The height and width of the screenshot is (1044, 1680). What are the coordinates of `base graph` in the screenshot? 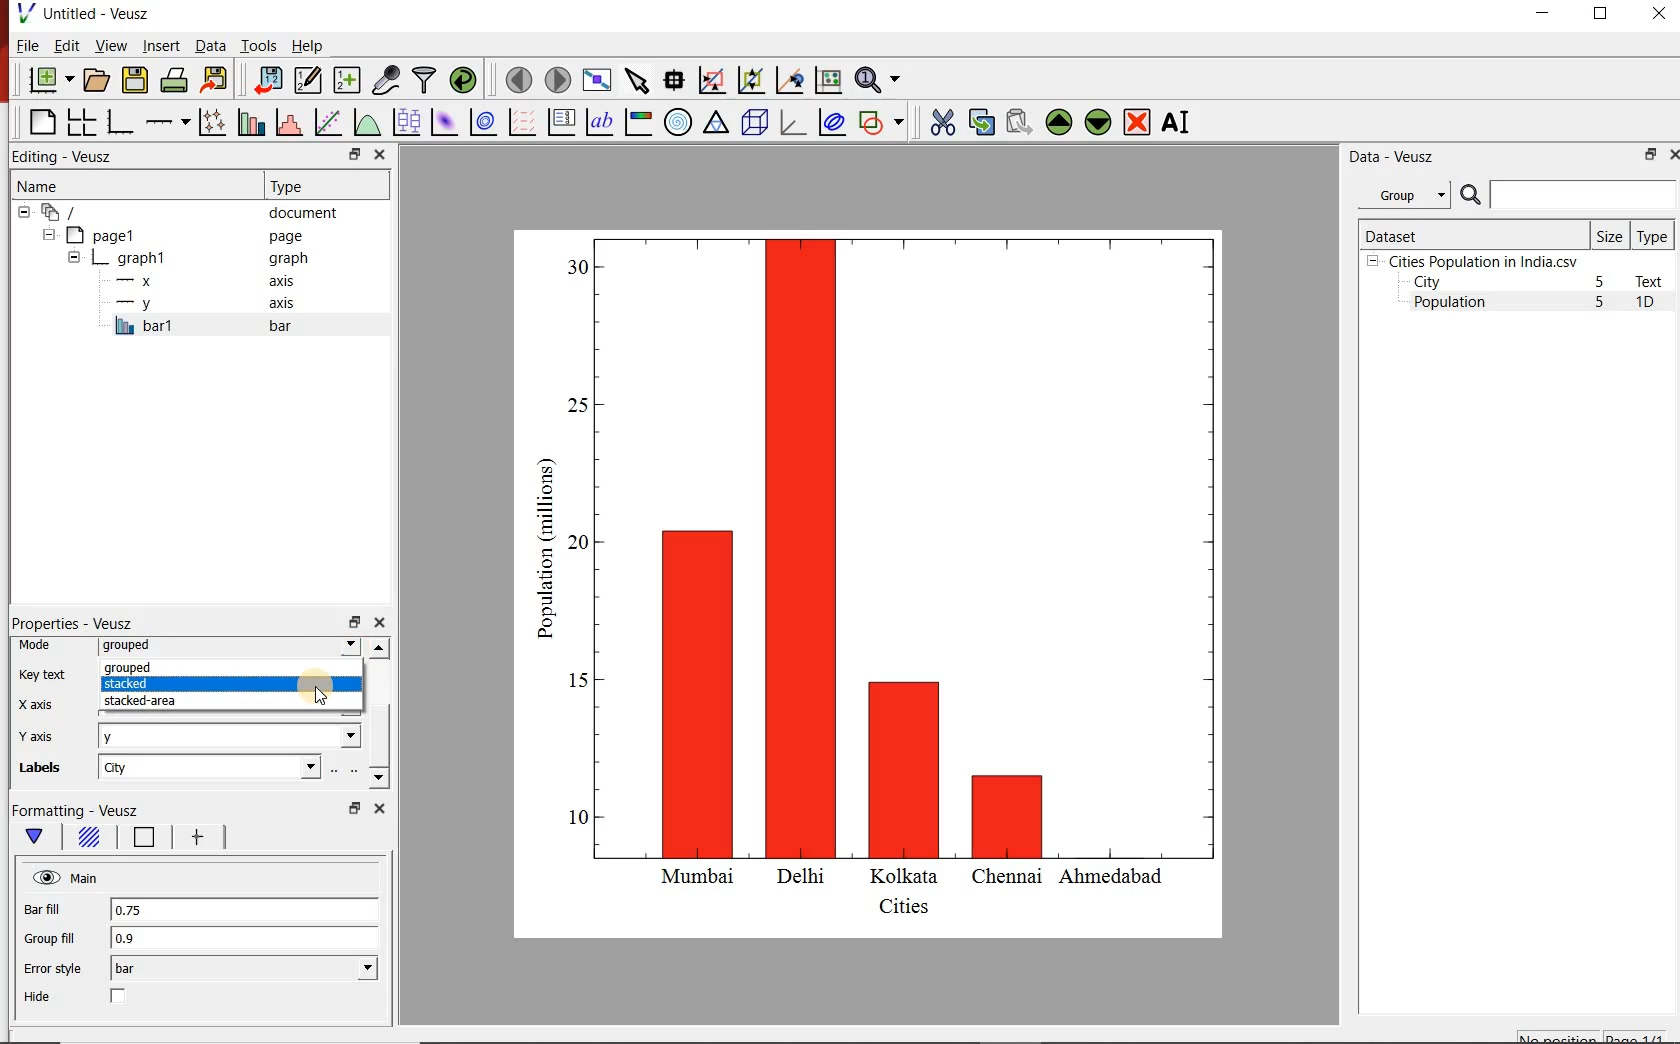 It's located at (118, 122).